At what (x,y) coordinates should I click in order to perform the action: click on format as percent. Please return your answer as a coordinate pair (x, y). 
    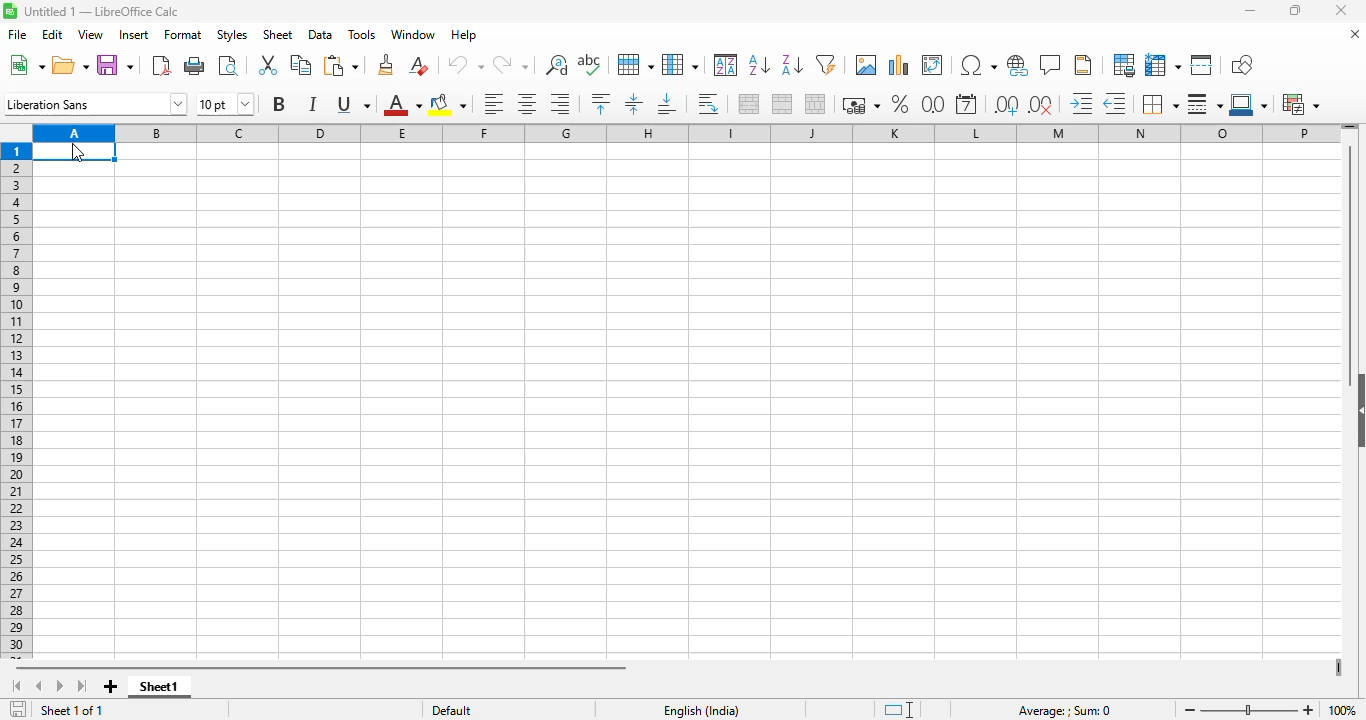
    Looking at the image, I should click on (900, 104).